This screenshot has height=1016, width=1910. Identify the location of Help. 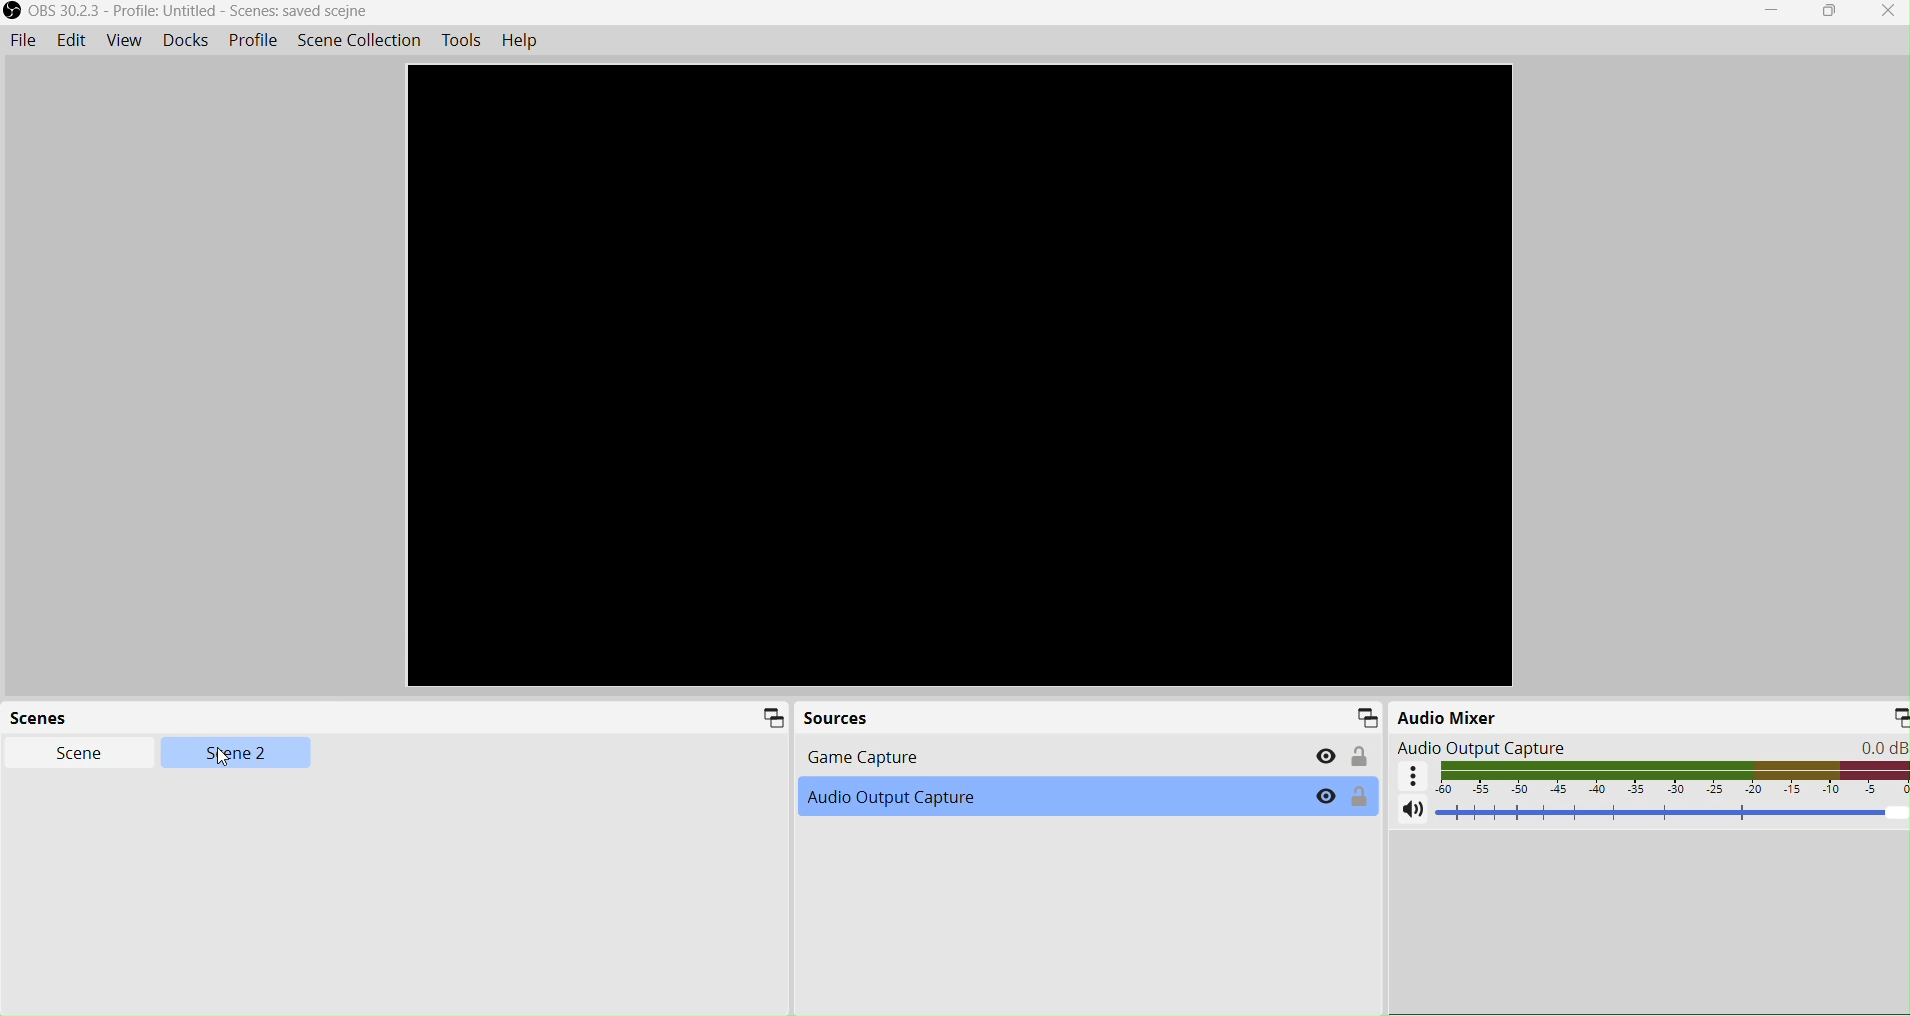
(520, 40).